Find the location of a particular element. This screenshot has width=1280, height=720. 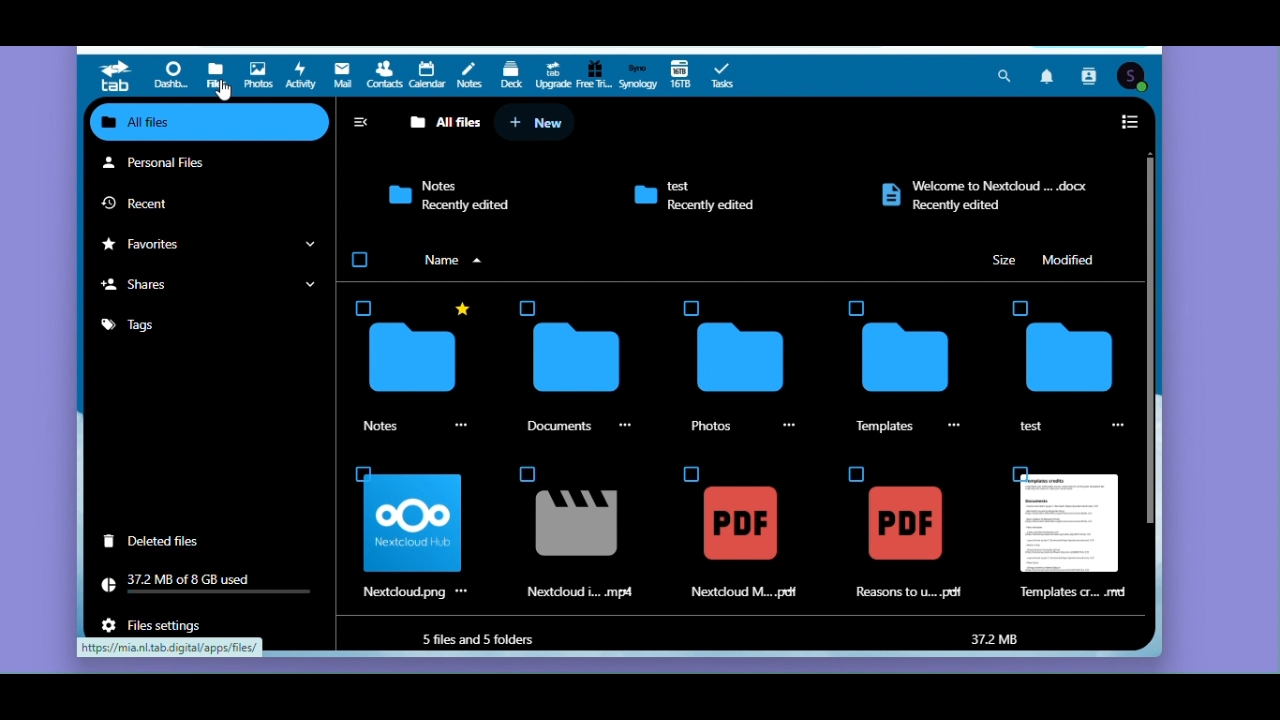

Files is located at coordinates (213, 76).